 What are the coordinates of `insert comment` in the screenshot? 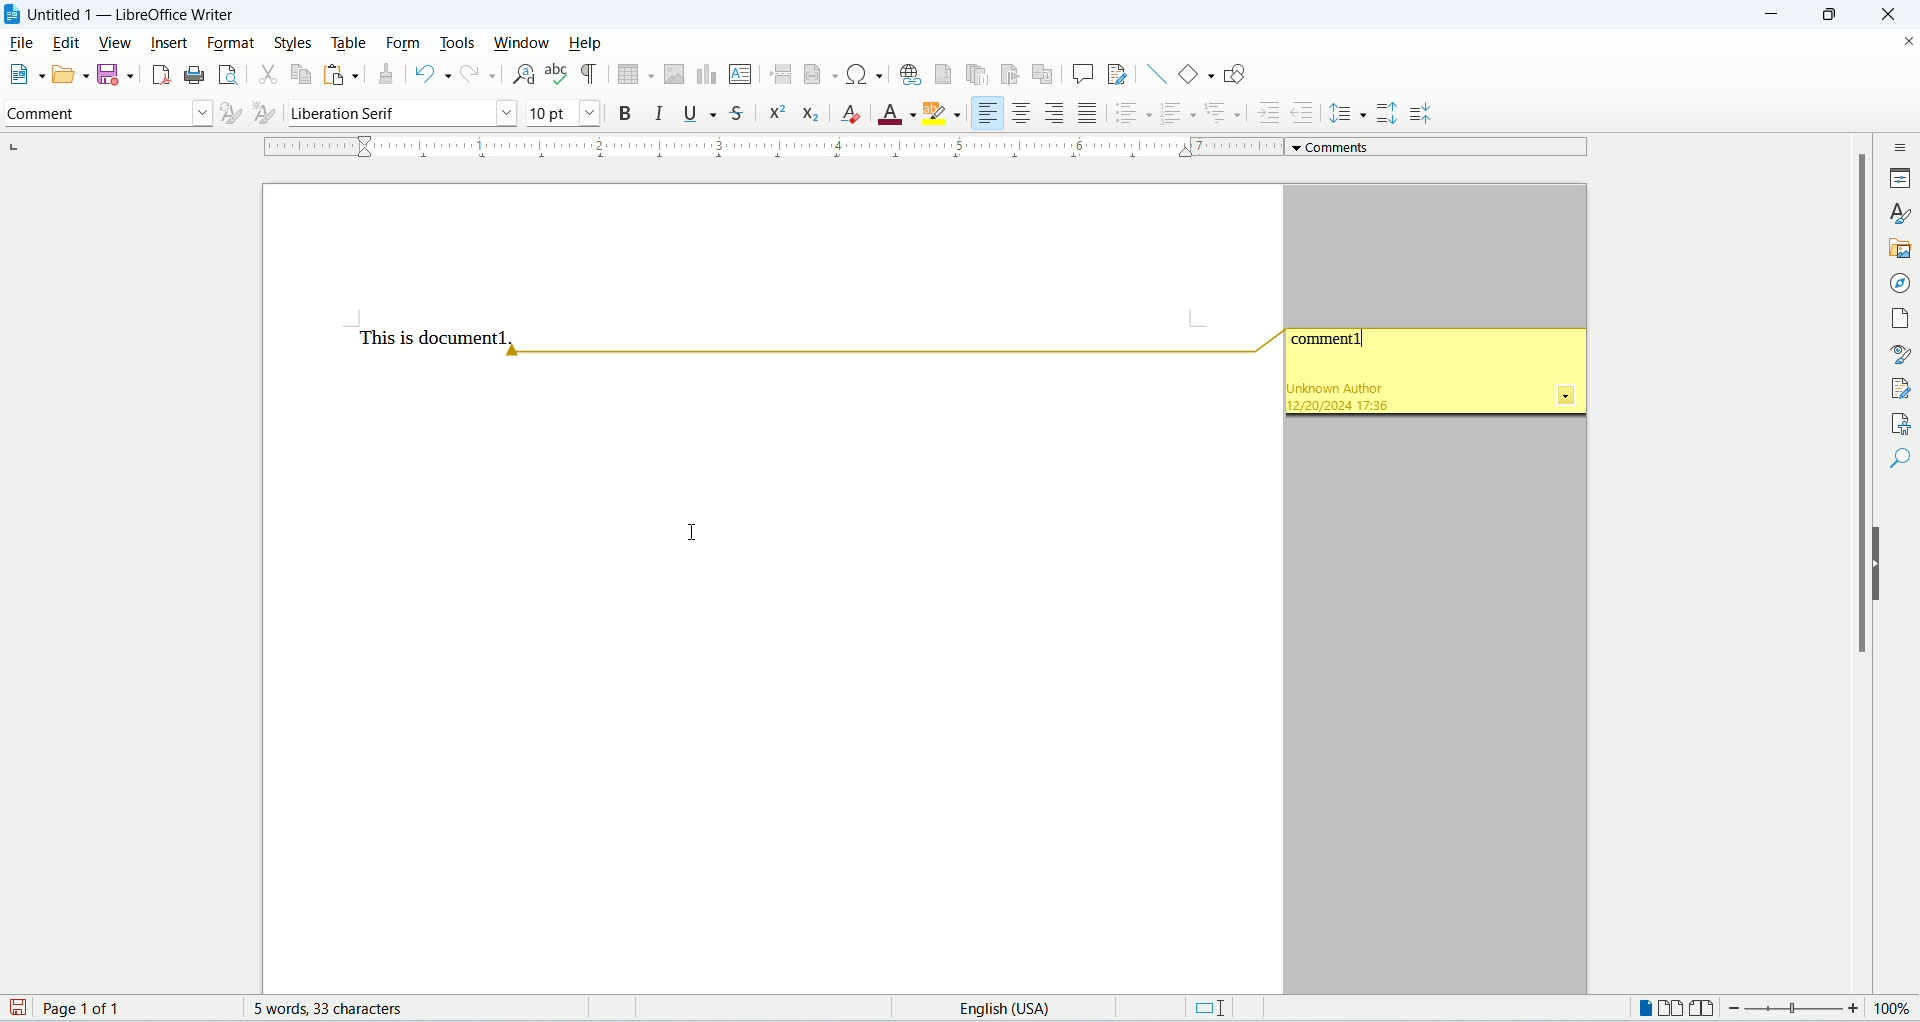 It's located at (1083, 74).